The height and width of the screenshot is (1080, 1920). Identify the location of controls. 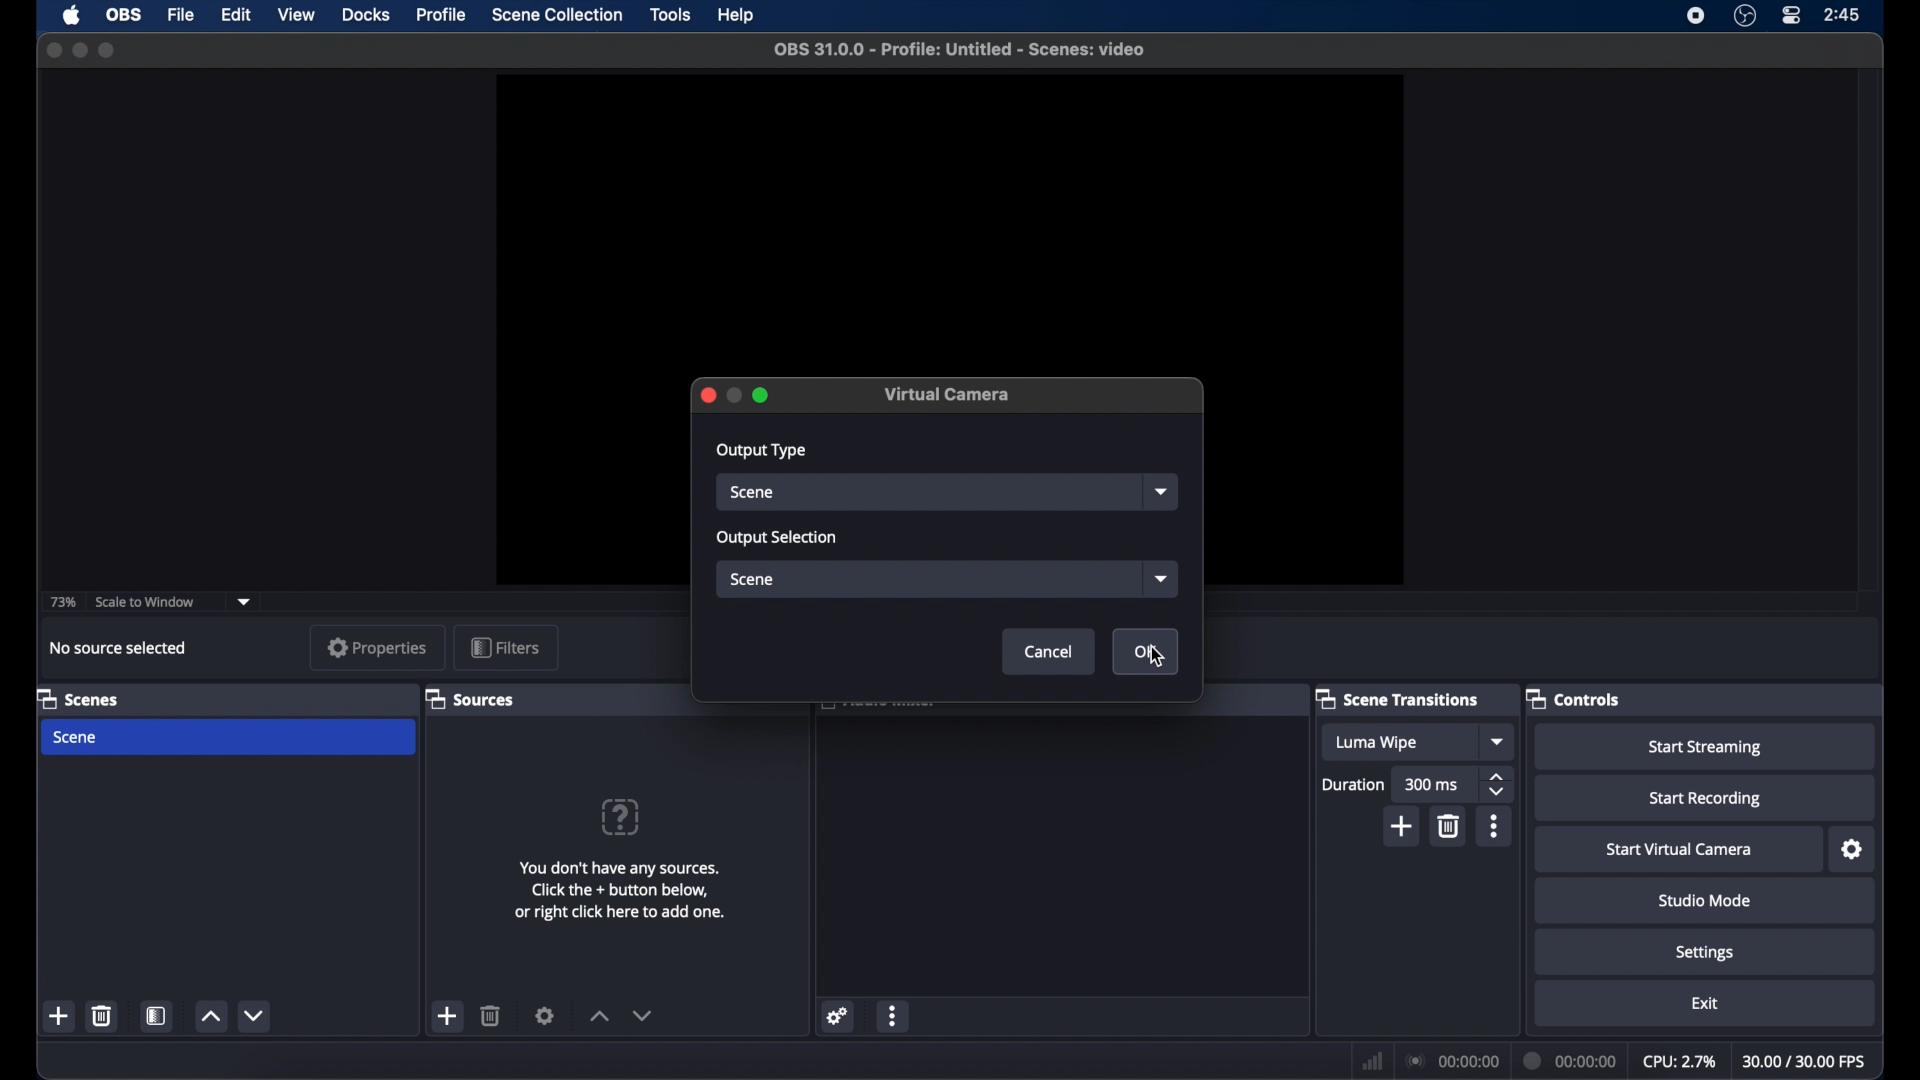
(1572, 698).